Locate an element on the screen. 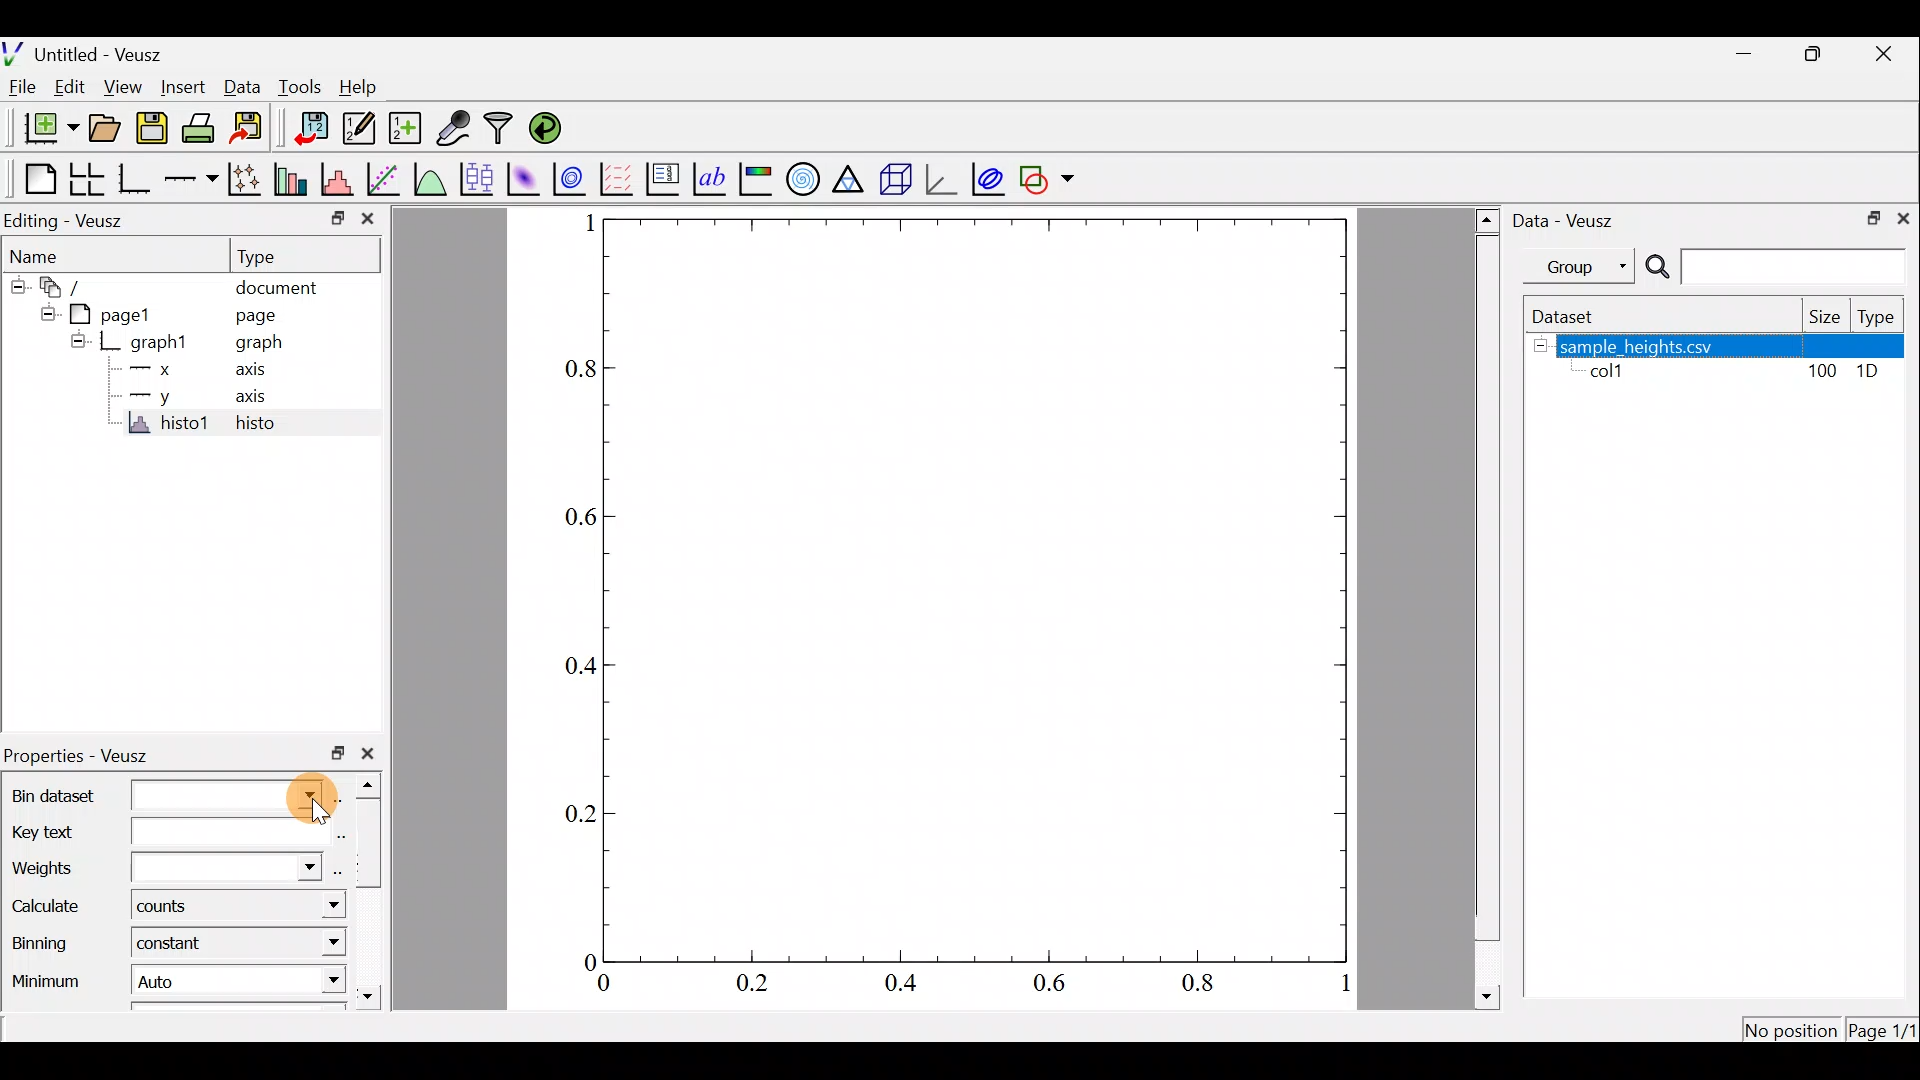 This screenshot has width=1920, height=1080. Blank page is located at coordinates (34, 177).